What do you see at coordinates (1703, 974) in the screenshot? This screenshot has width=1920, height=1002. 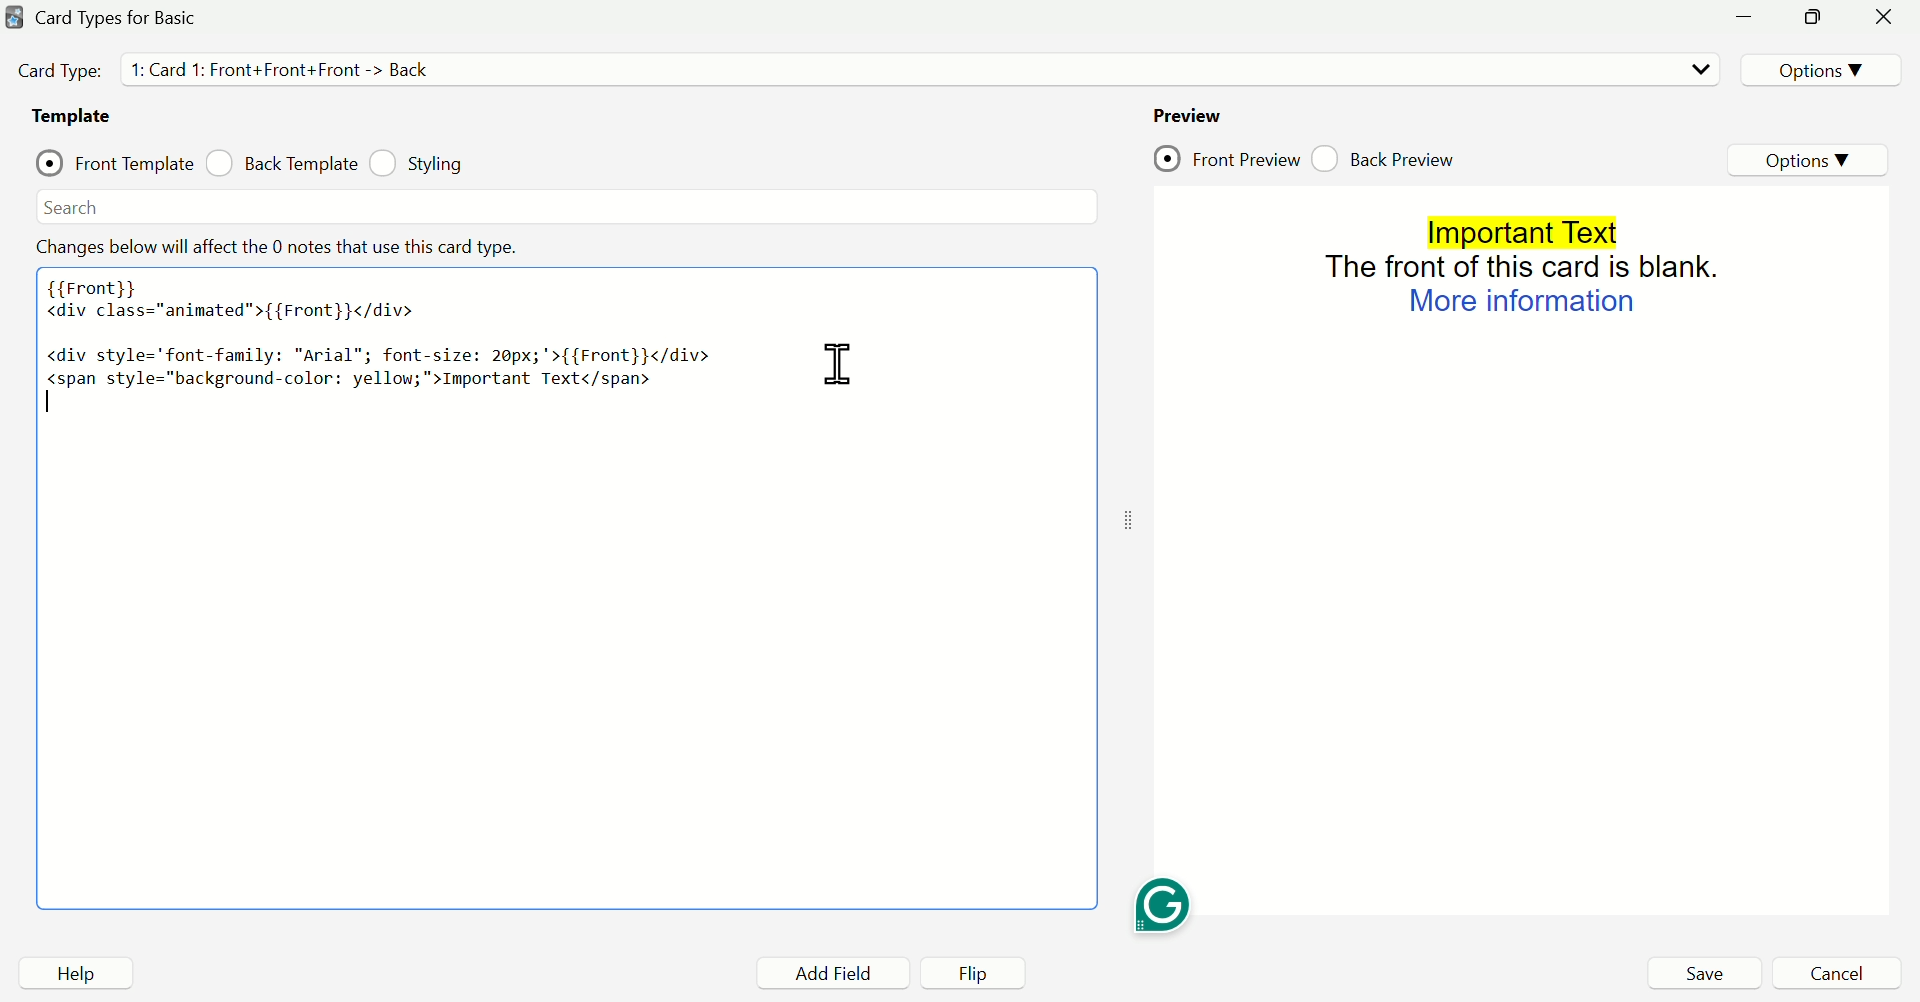 I see `Save` at bounding box center [1703, 974].